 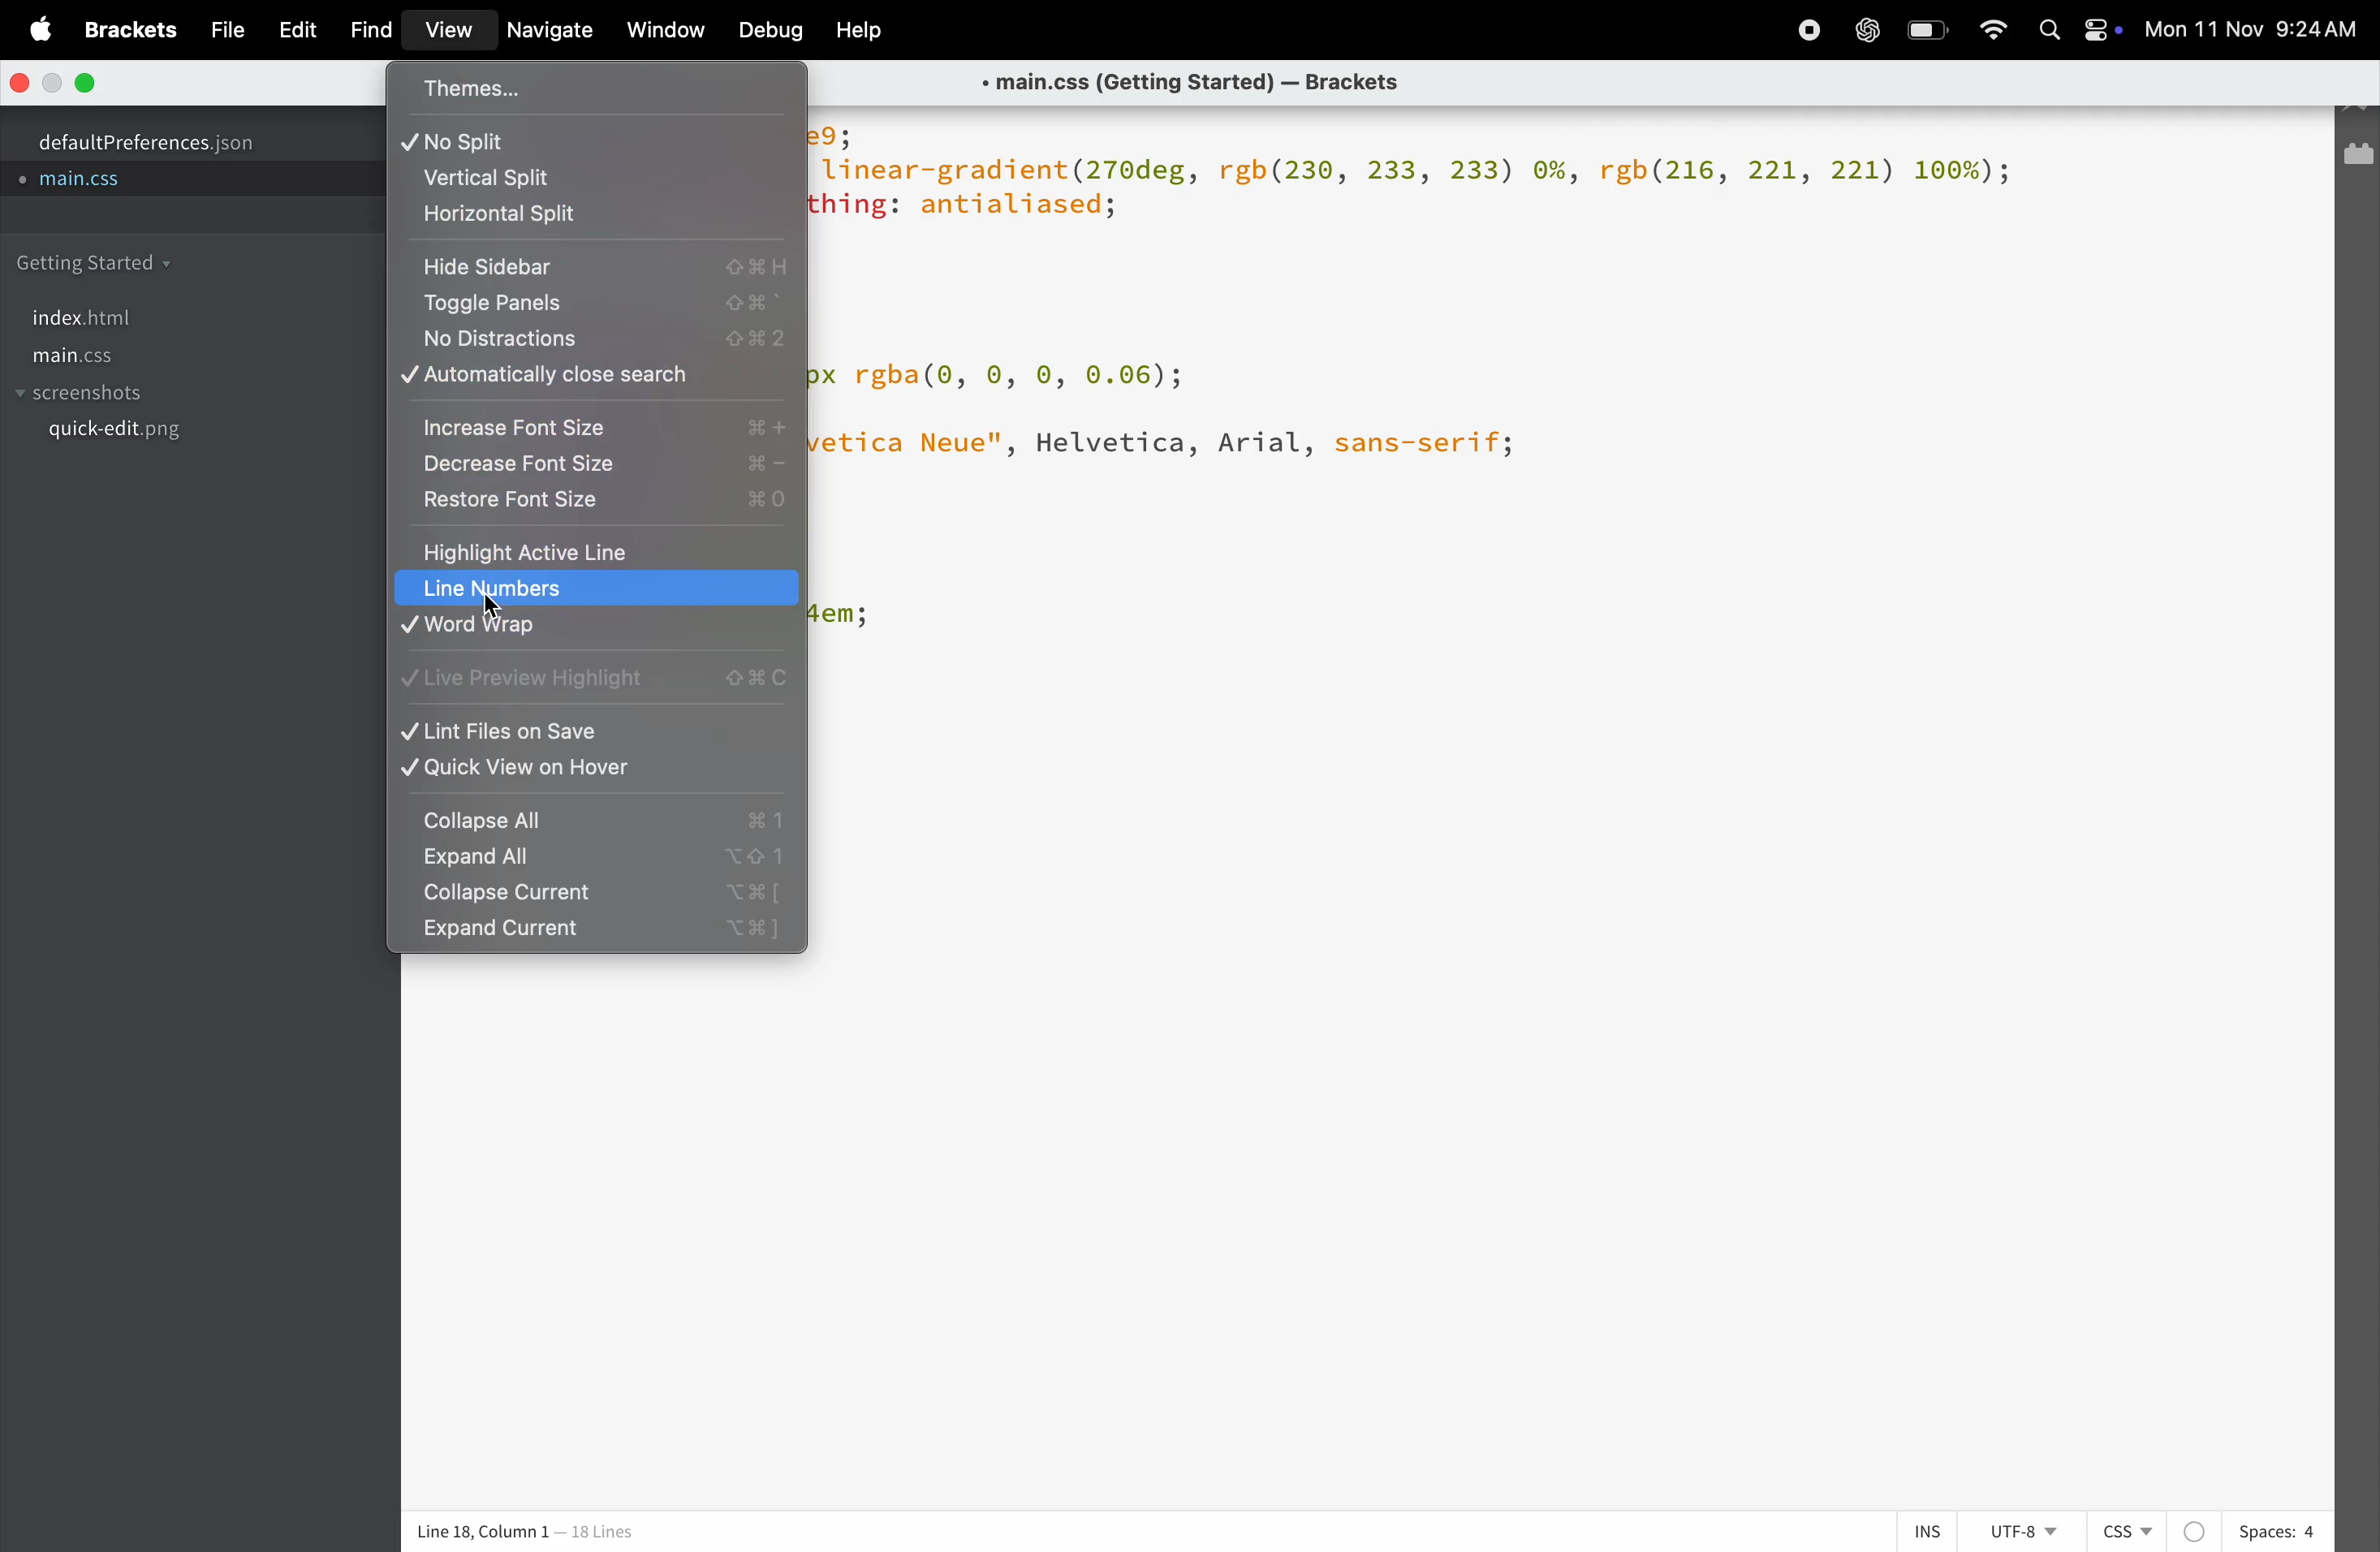 What do you see at coordinates (88, 395) in the screenshot?
I see `screenshots` at bounding box center [88, 395].